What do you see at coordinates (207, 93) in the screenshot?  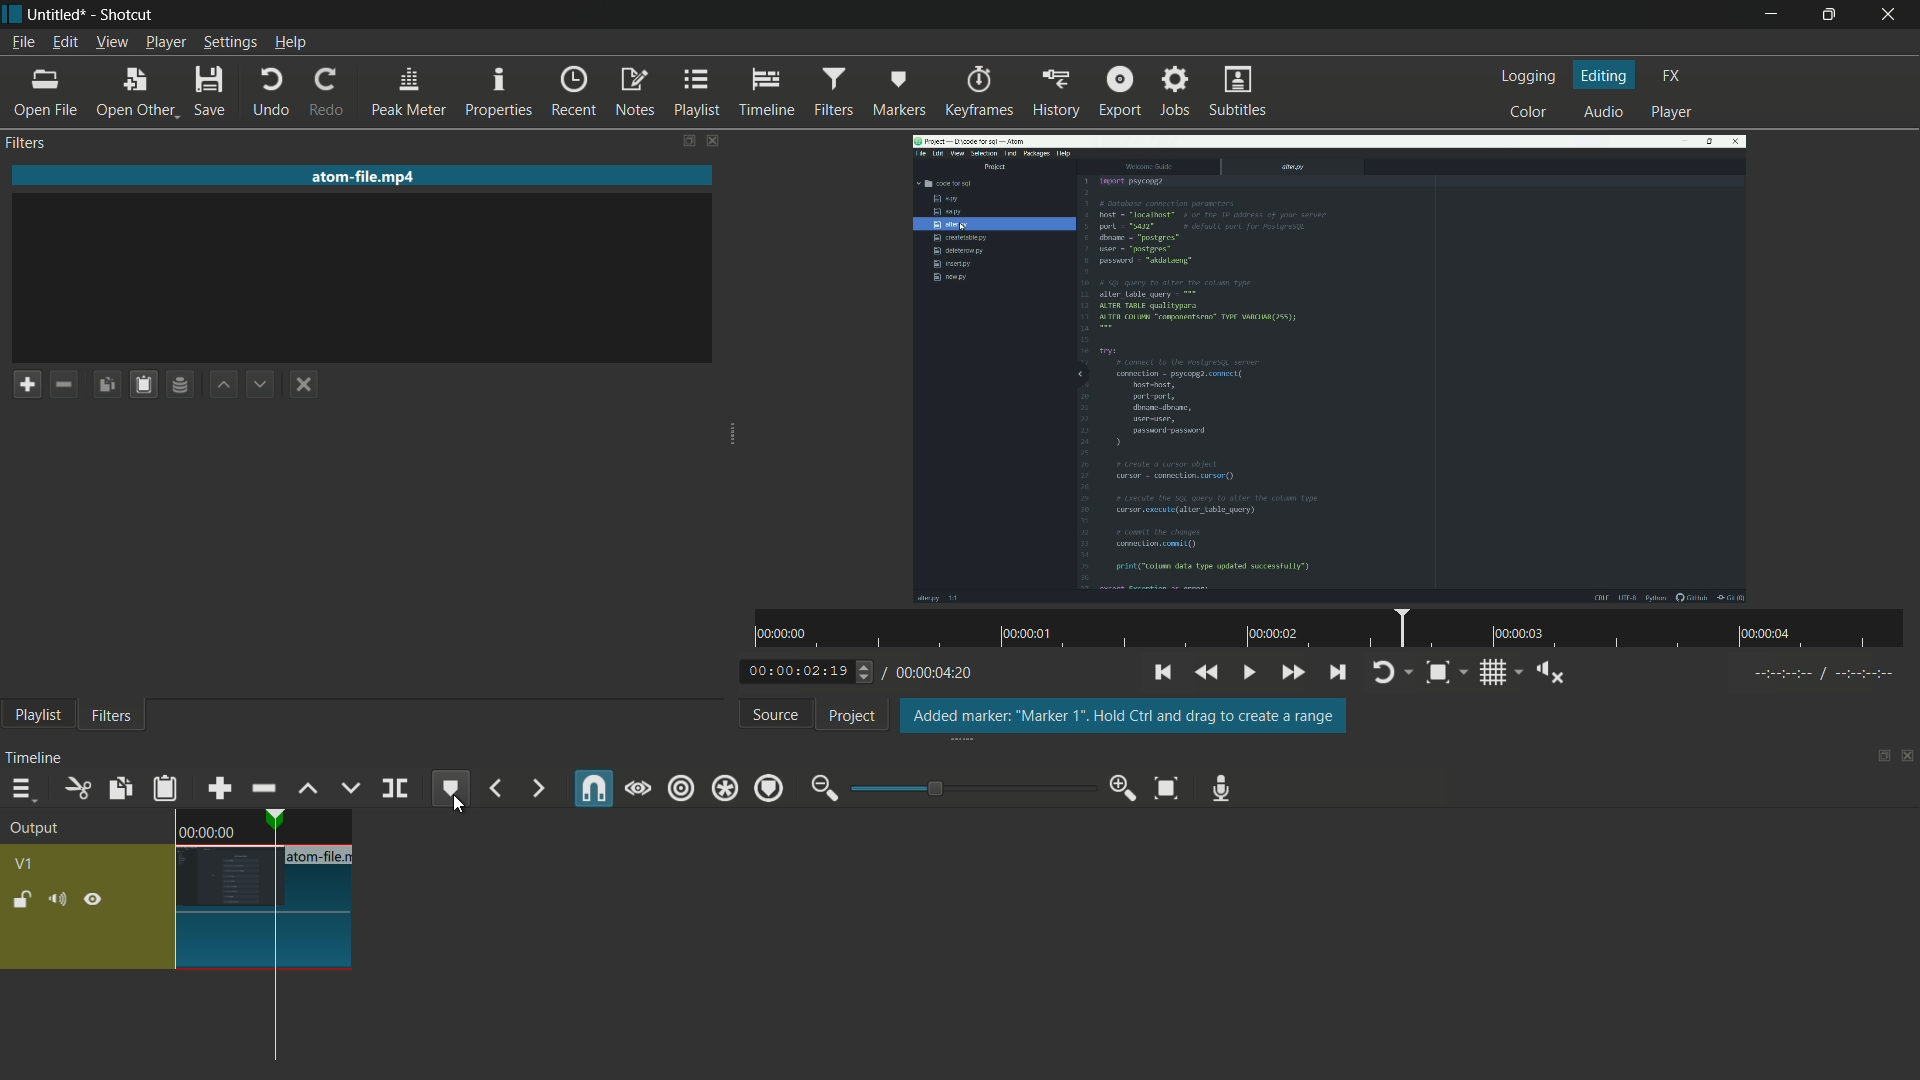 I see `save` at bounding box center [207, 93].